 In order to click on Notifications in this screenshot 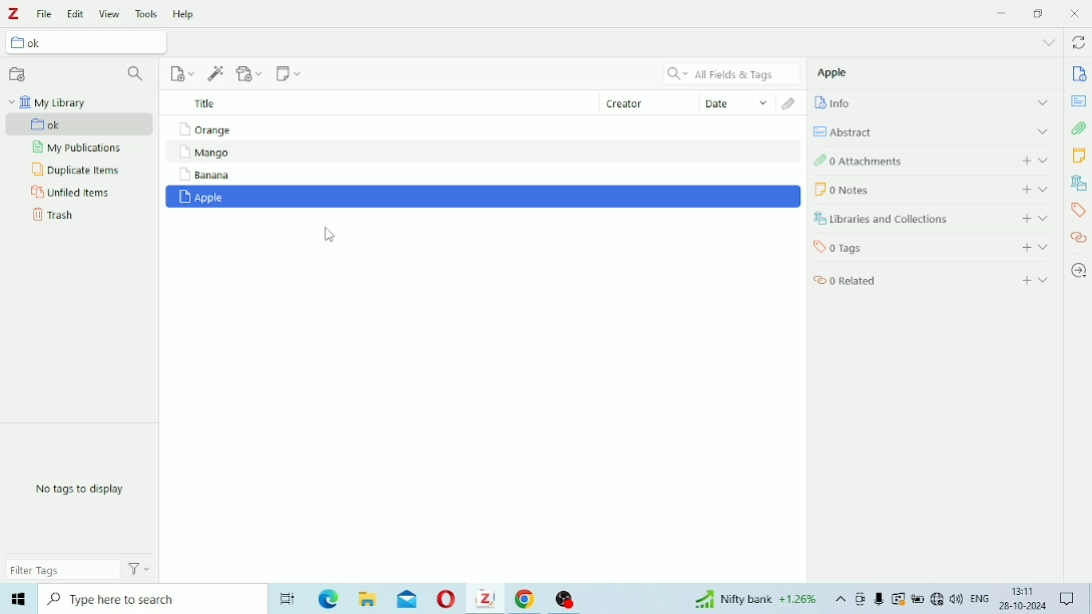, I will do `click(1069, 599)`.